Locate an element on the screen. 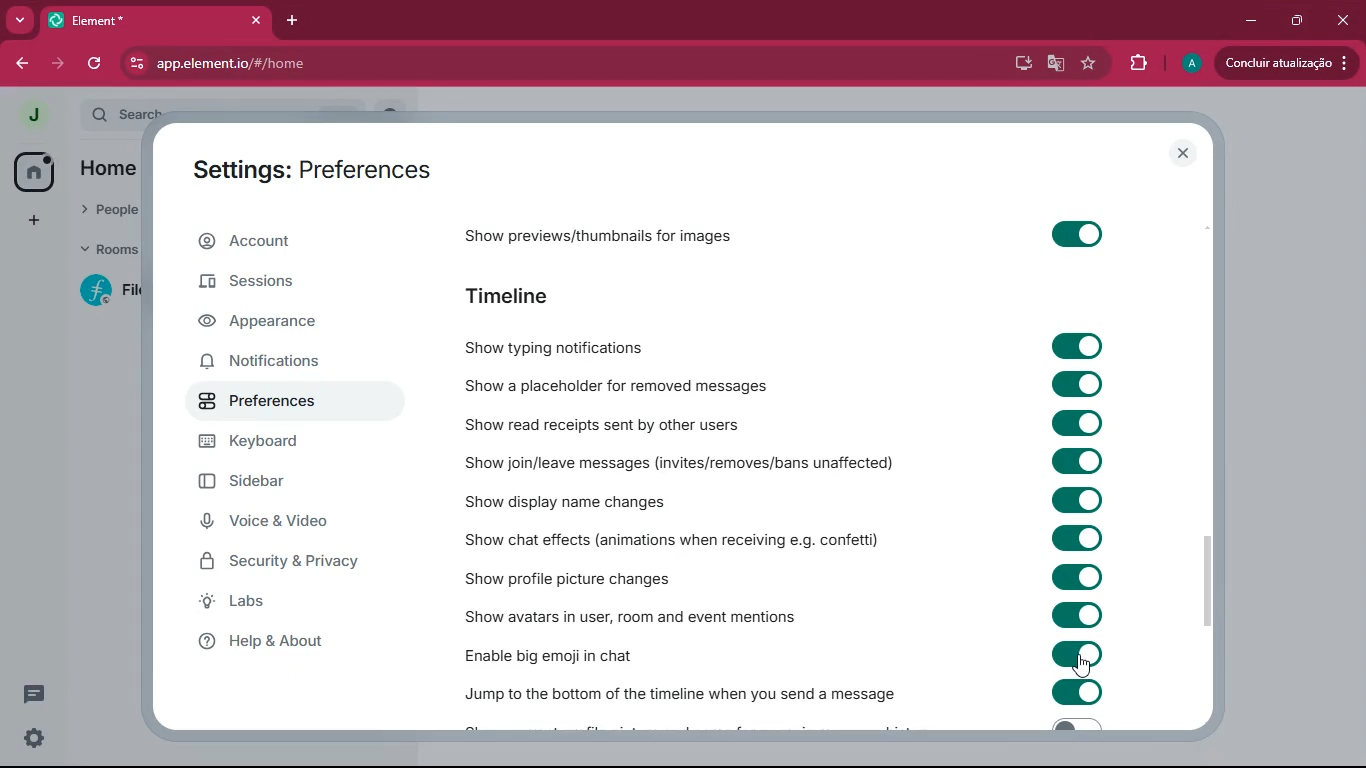 Image resolution: width=1366 pixels, height=768 pixels. people is located at coordinates (104, 211).